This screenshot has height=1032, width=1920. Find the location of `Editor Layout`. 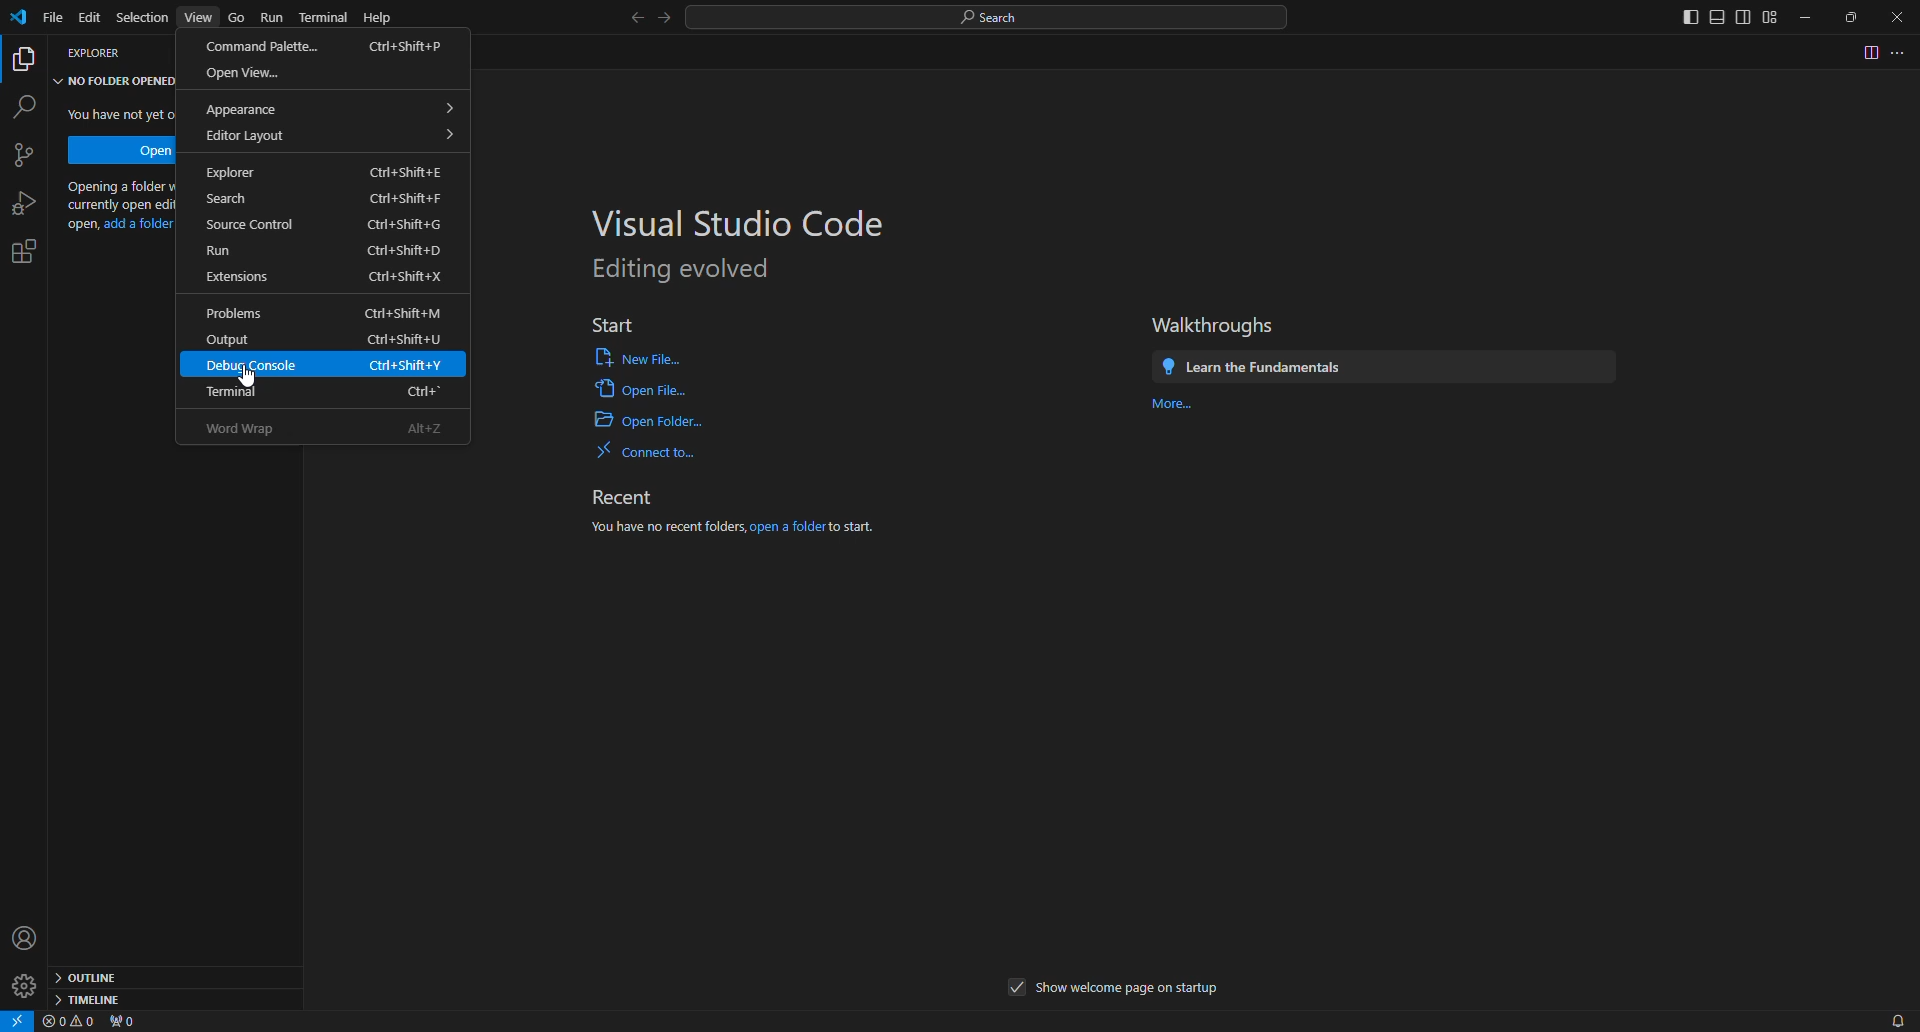

Editor Layout is located at coordinates (328, 136).